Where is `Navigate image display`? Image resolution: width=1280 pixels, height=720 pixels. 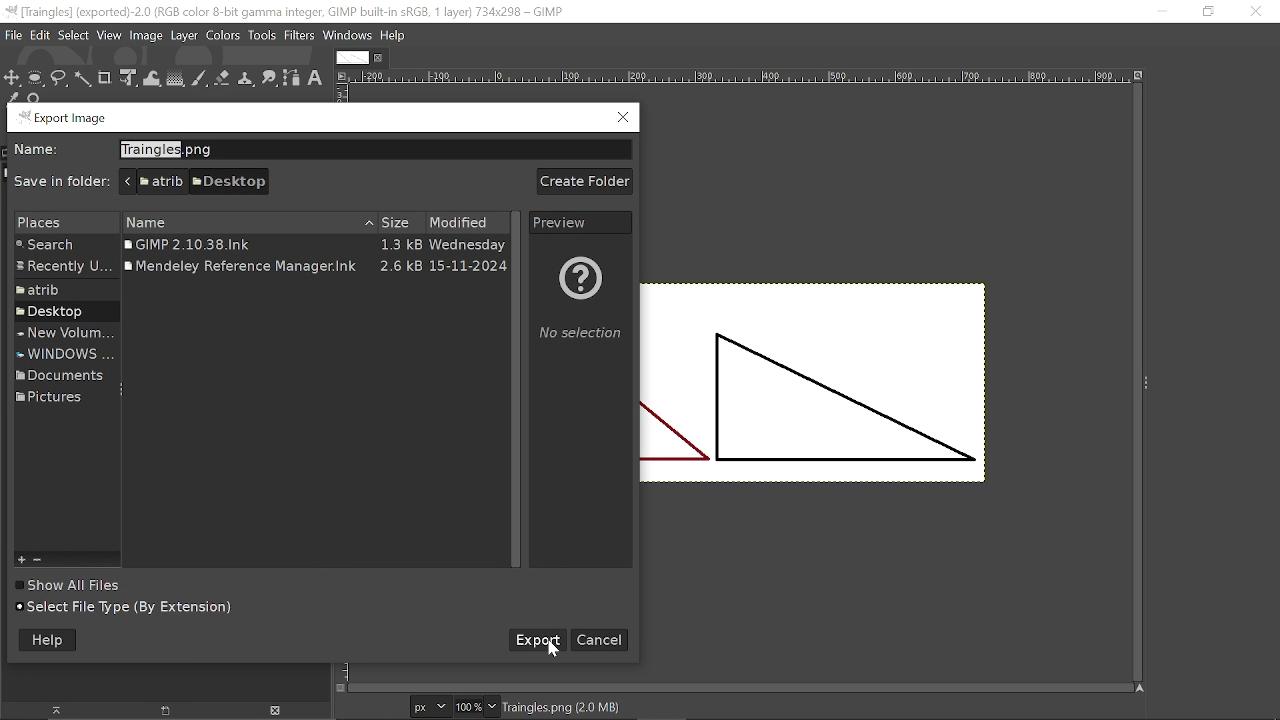 Navigate image display is located at coordinates (1139, 687).